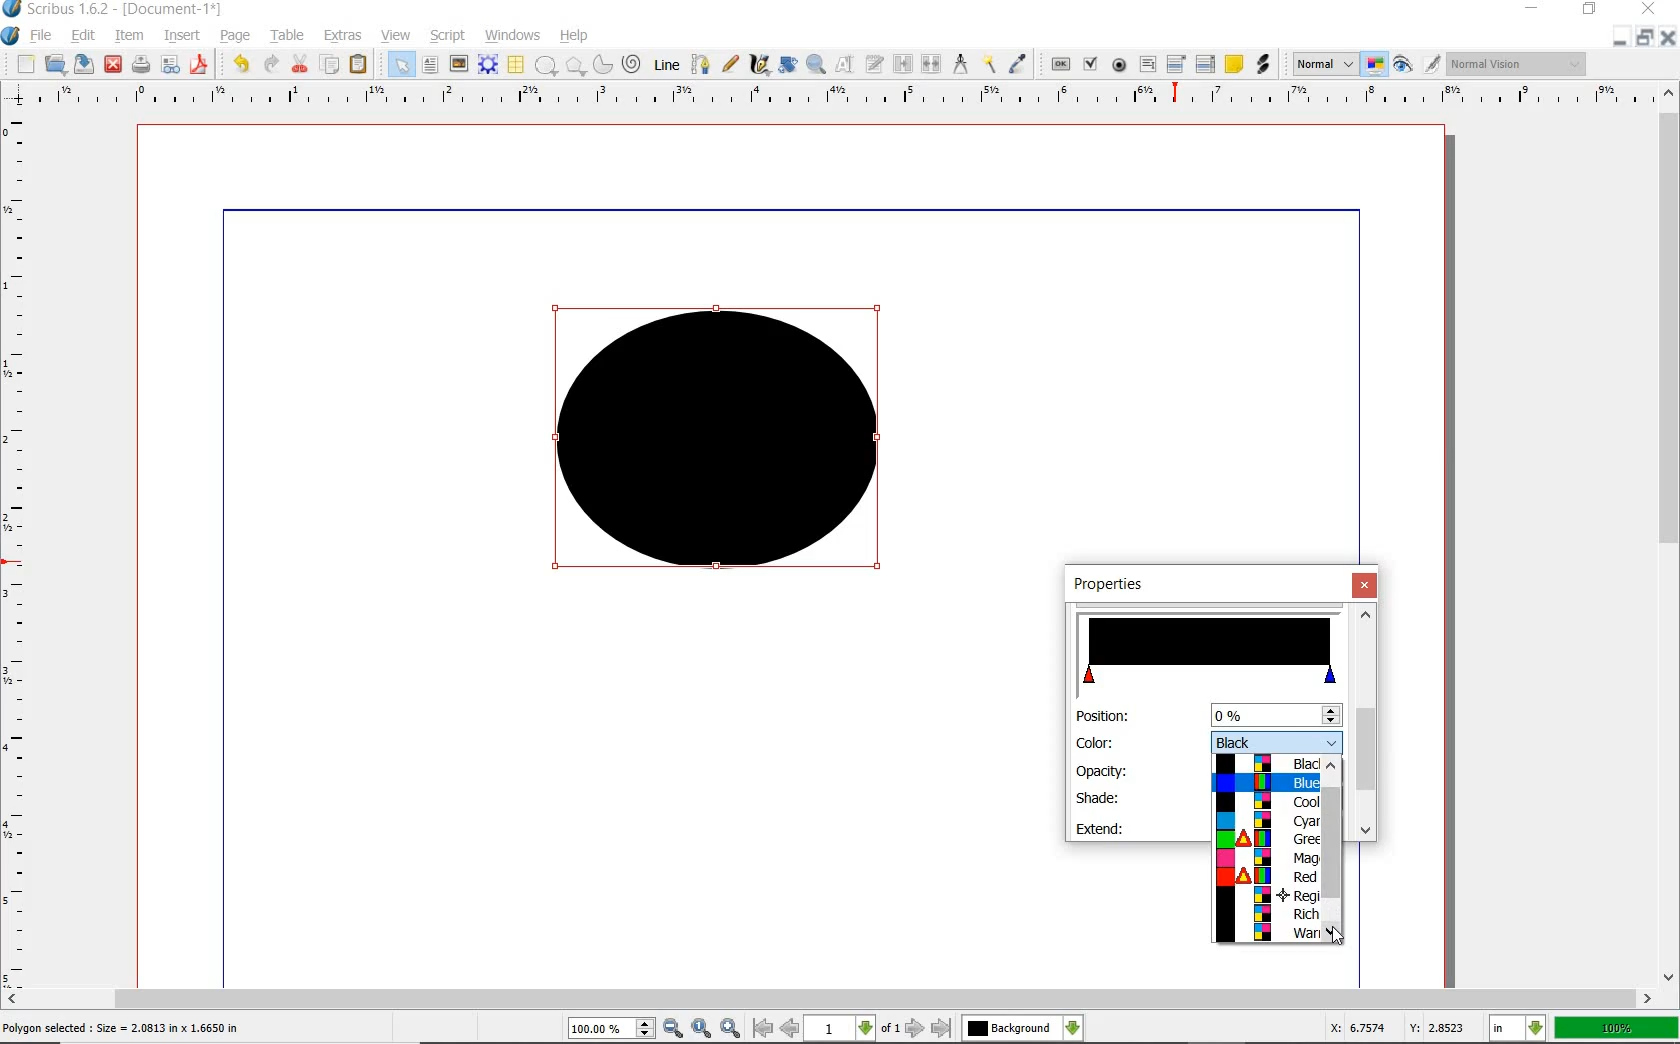  I want to click on TOGGLE COLOR MANAGEMENT SYSTEM, so click(1376, 64).